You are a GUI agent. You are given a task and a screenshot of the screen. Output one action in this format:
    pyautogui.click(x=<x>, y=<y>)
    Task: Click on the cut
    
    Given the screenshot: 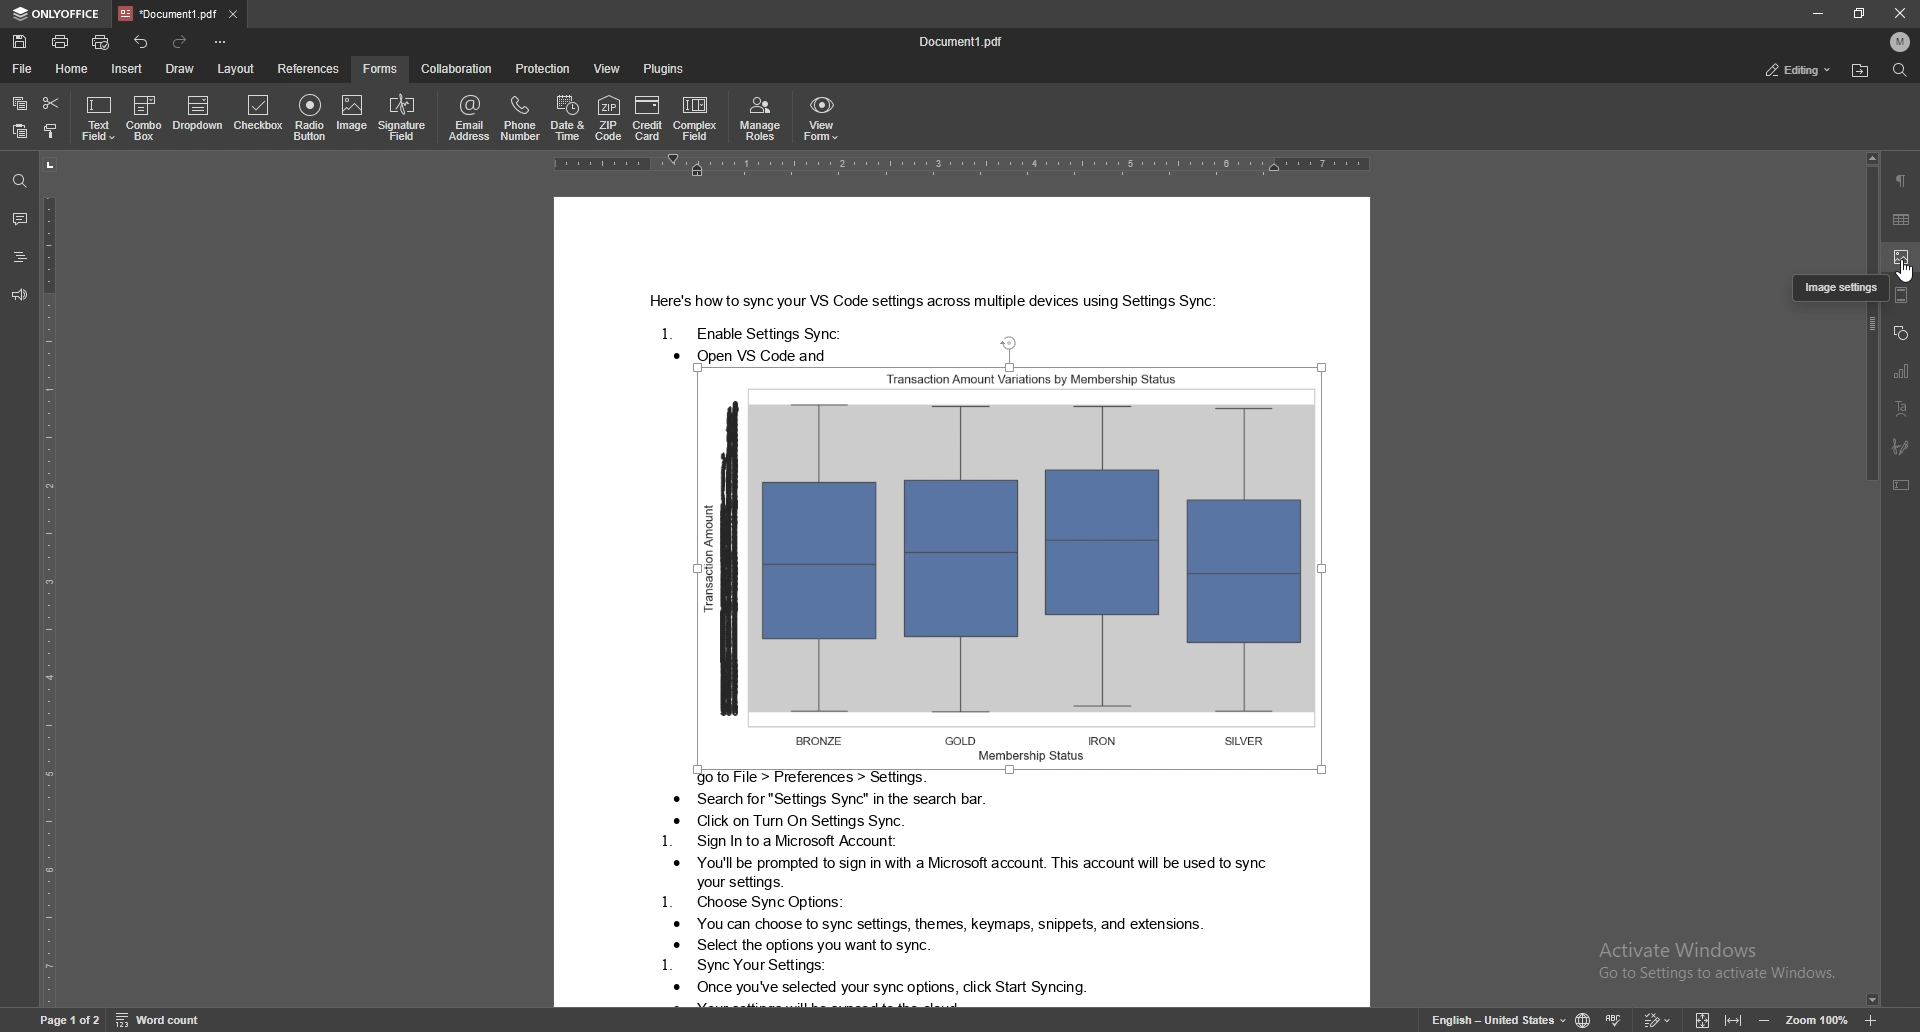 What is the action you would take?
    pyautogui.click(x=52, y=102)
    